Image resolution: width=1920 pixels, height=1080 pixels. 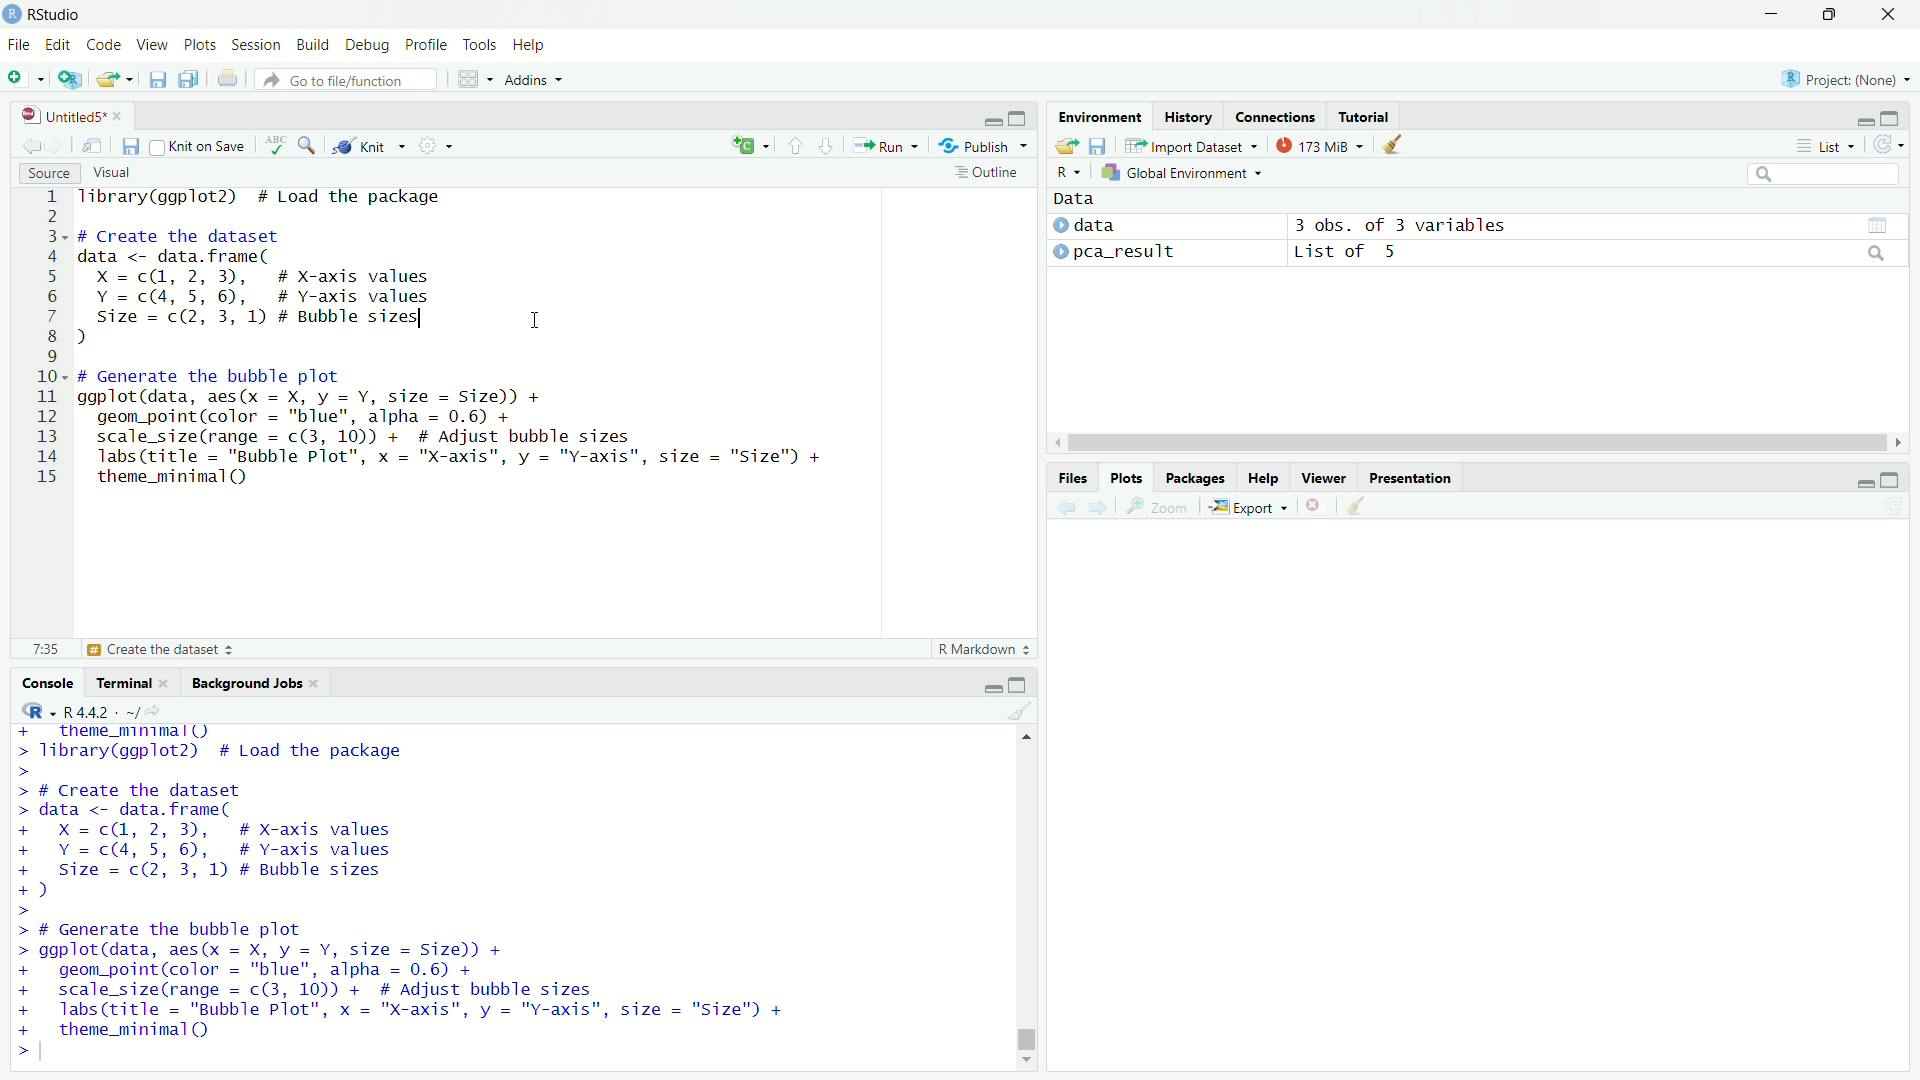 I want to click on save all documents, so click(x=192, y=77).